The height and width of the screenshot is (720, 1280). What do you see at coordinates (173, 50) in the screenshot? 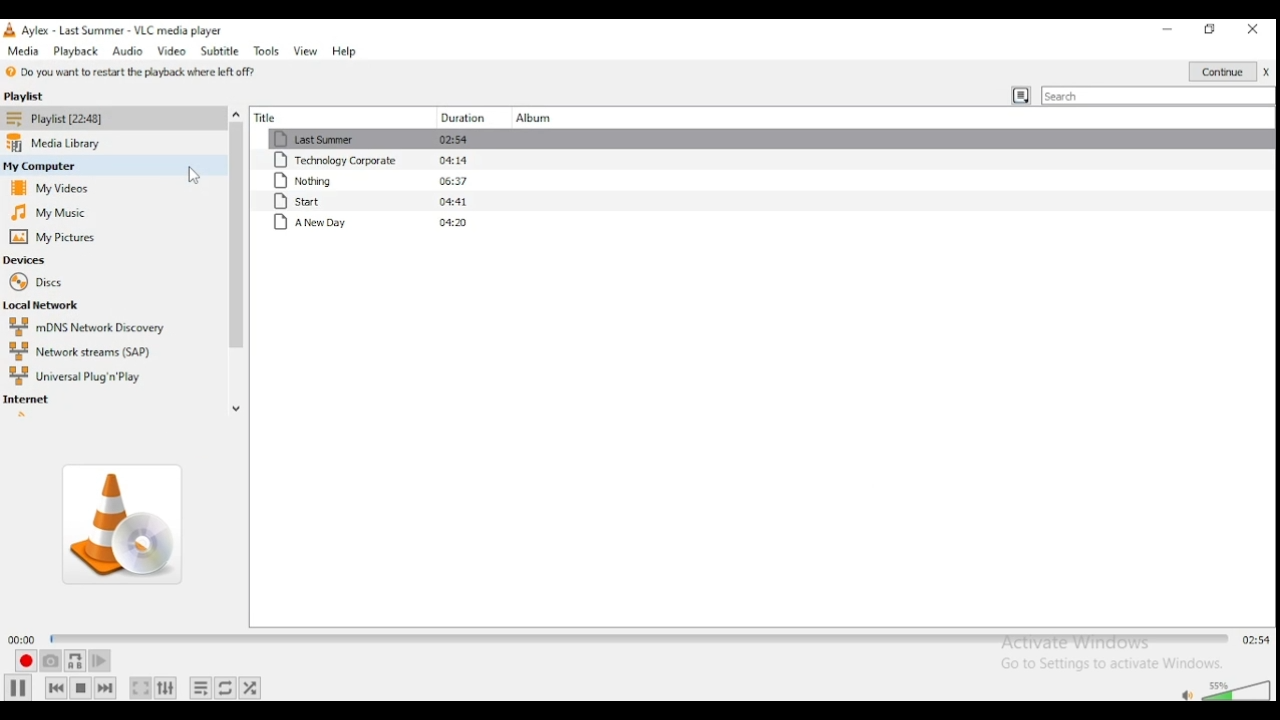
I see `video` at bounding box center [173, 50].